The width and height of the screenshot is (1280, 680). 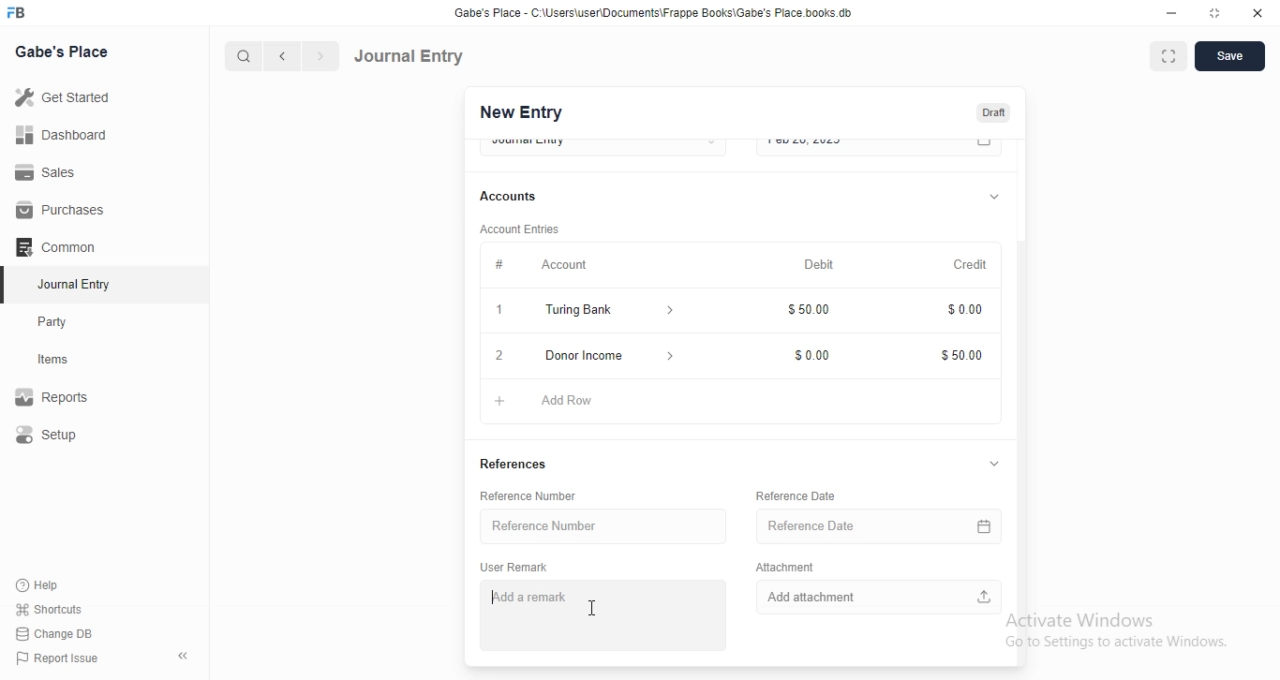 I want to click on calender, so click(x=985, y=147).